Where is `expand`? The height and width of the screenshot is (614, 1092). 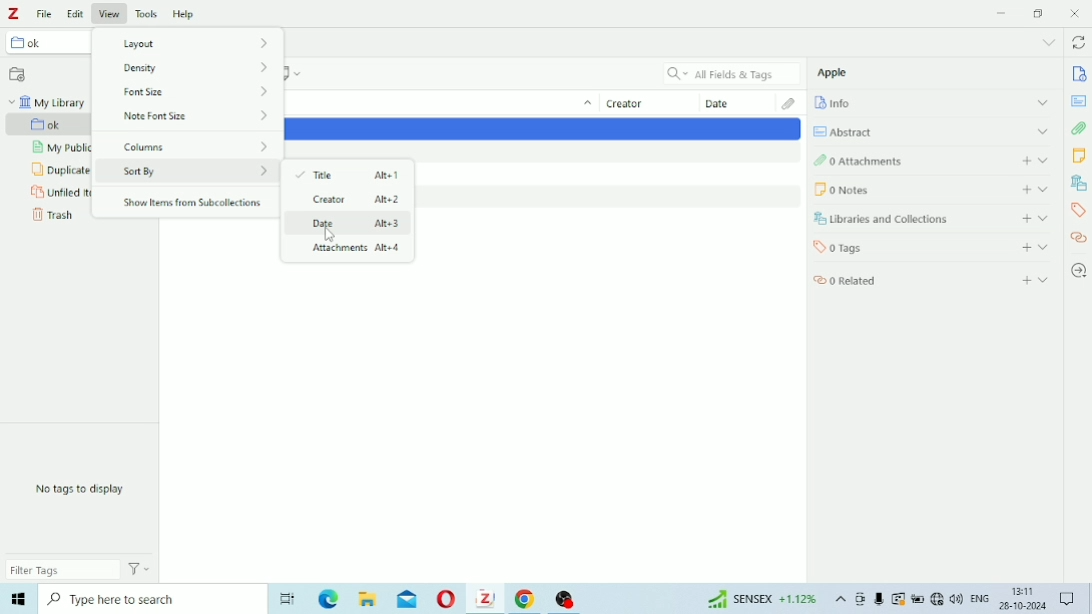 expand is located at coordinates (1048, 161).